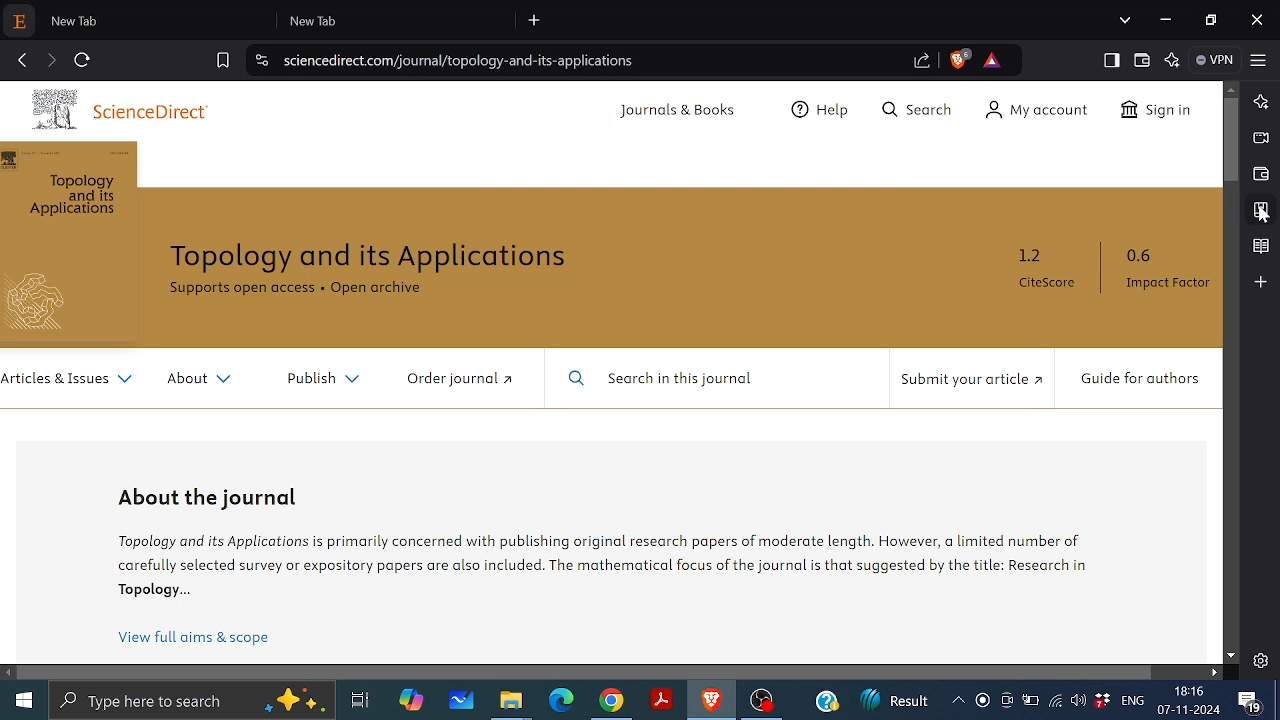 The height and width of the screenshot is (720, 1280). What do you see at coordinates (1030, 703) in the screenshot?
I see `Battery` at bounding box center [1030, 703].